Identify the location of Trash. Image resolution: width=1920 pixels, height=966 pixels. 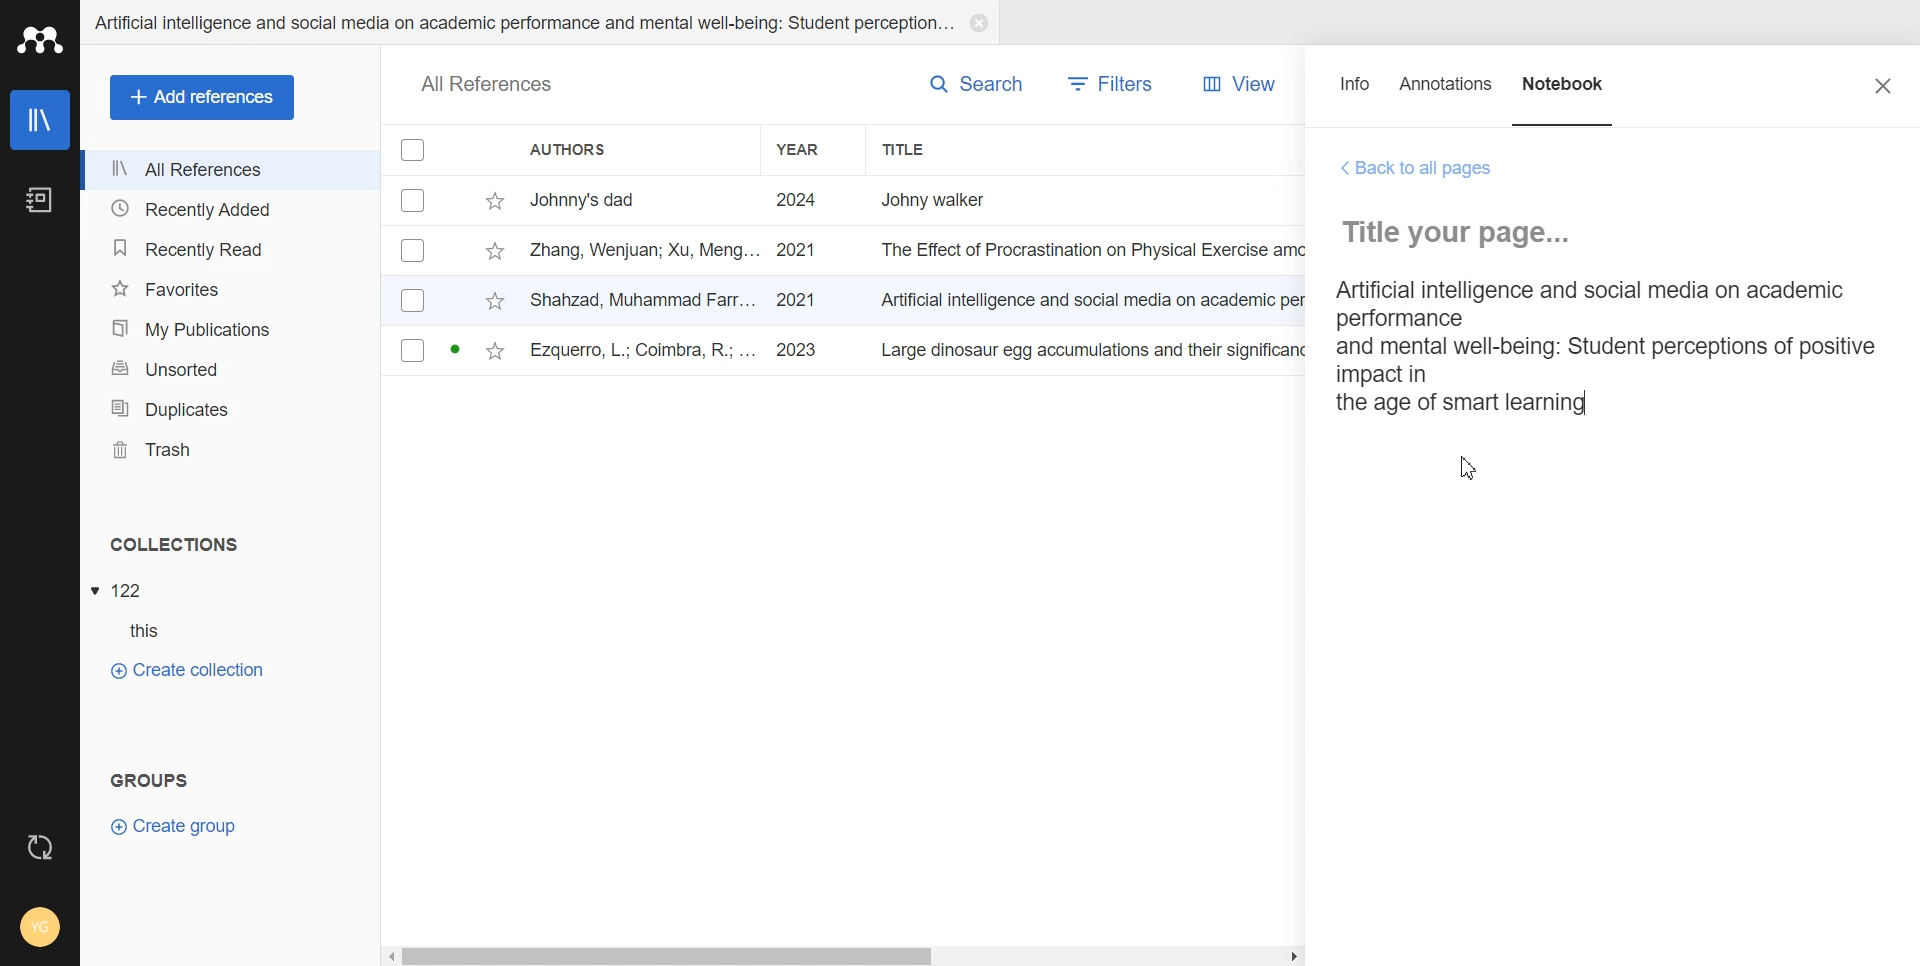
(230, 450).